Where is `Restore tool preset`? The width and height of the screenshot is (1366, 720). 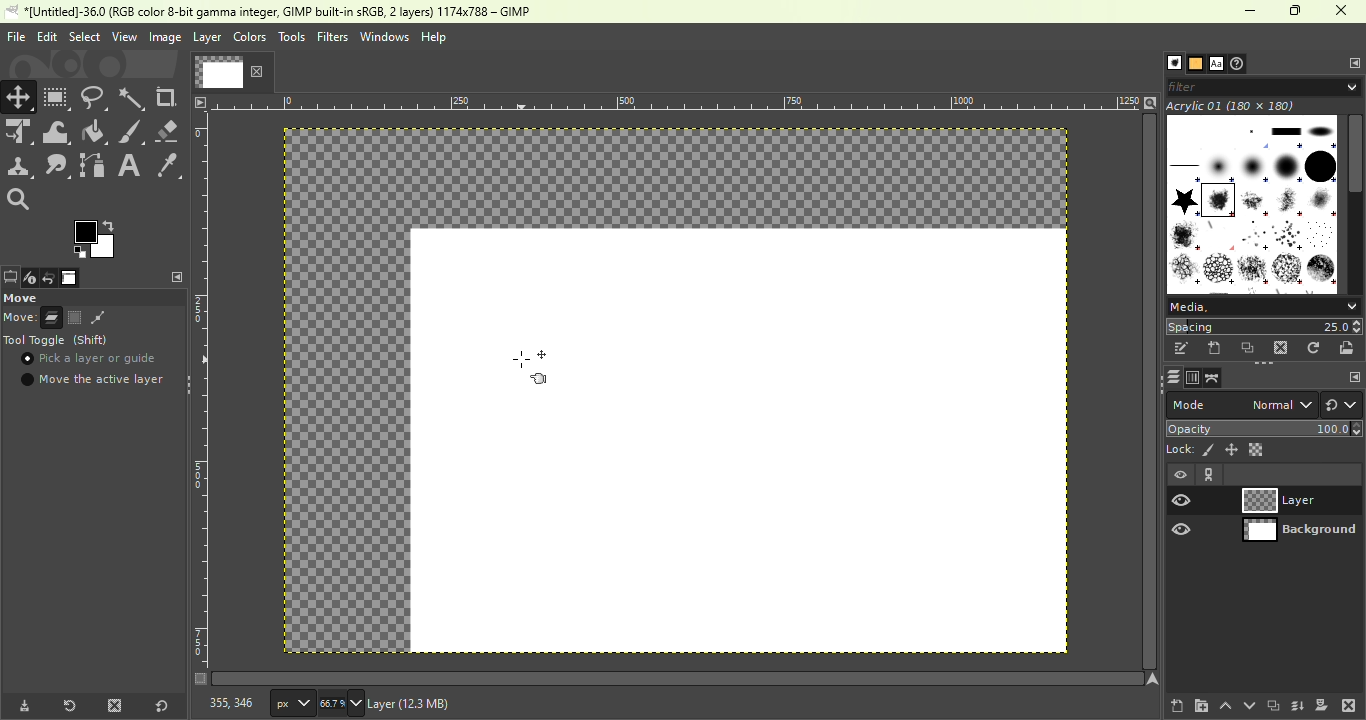 Restore tool preset is located at coordinates (67, 706).